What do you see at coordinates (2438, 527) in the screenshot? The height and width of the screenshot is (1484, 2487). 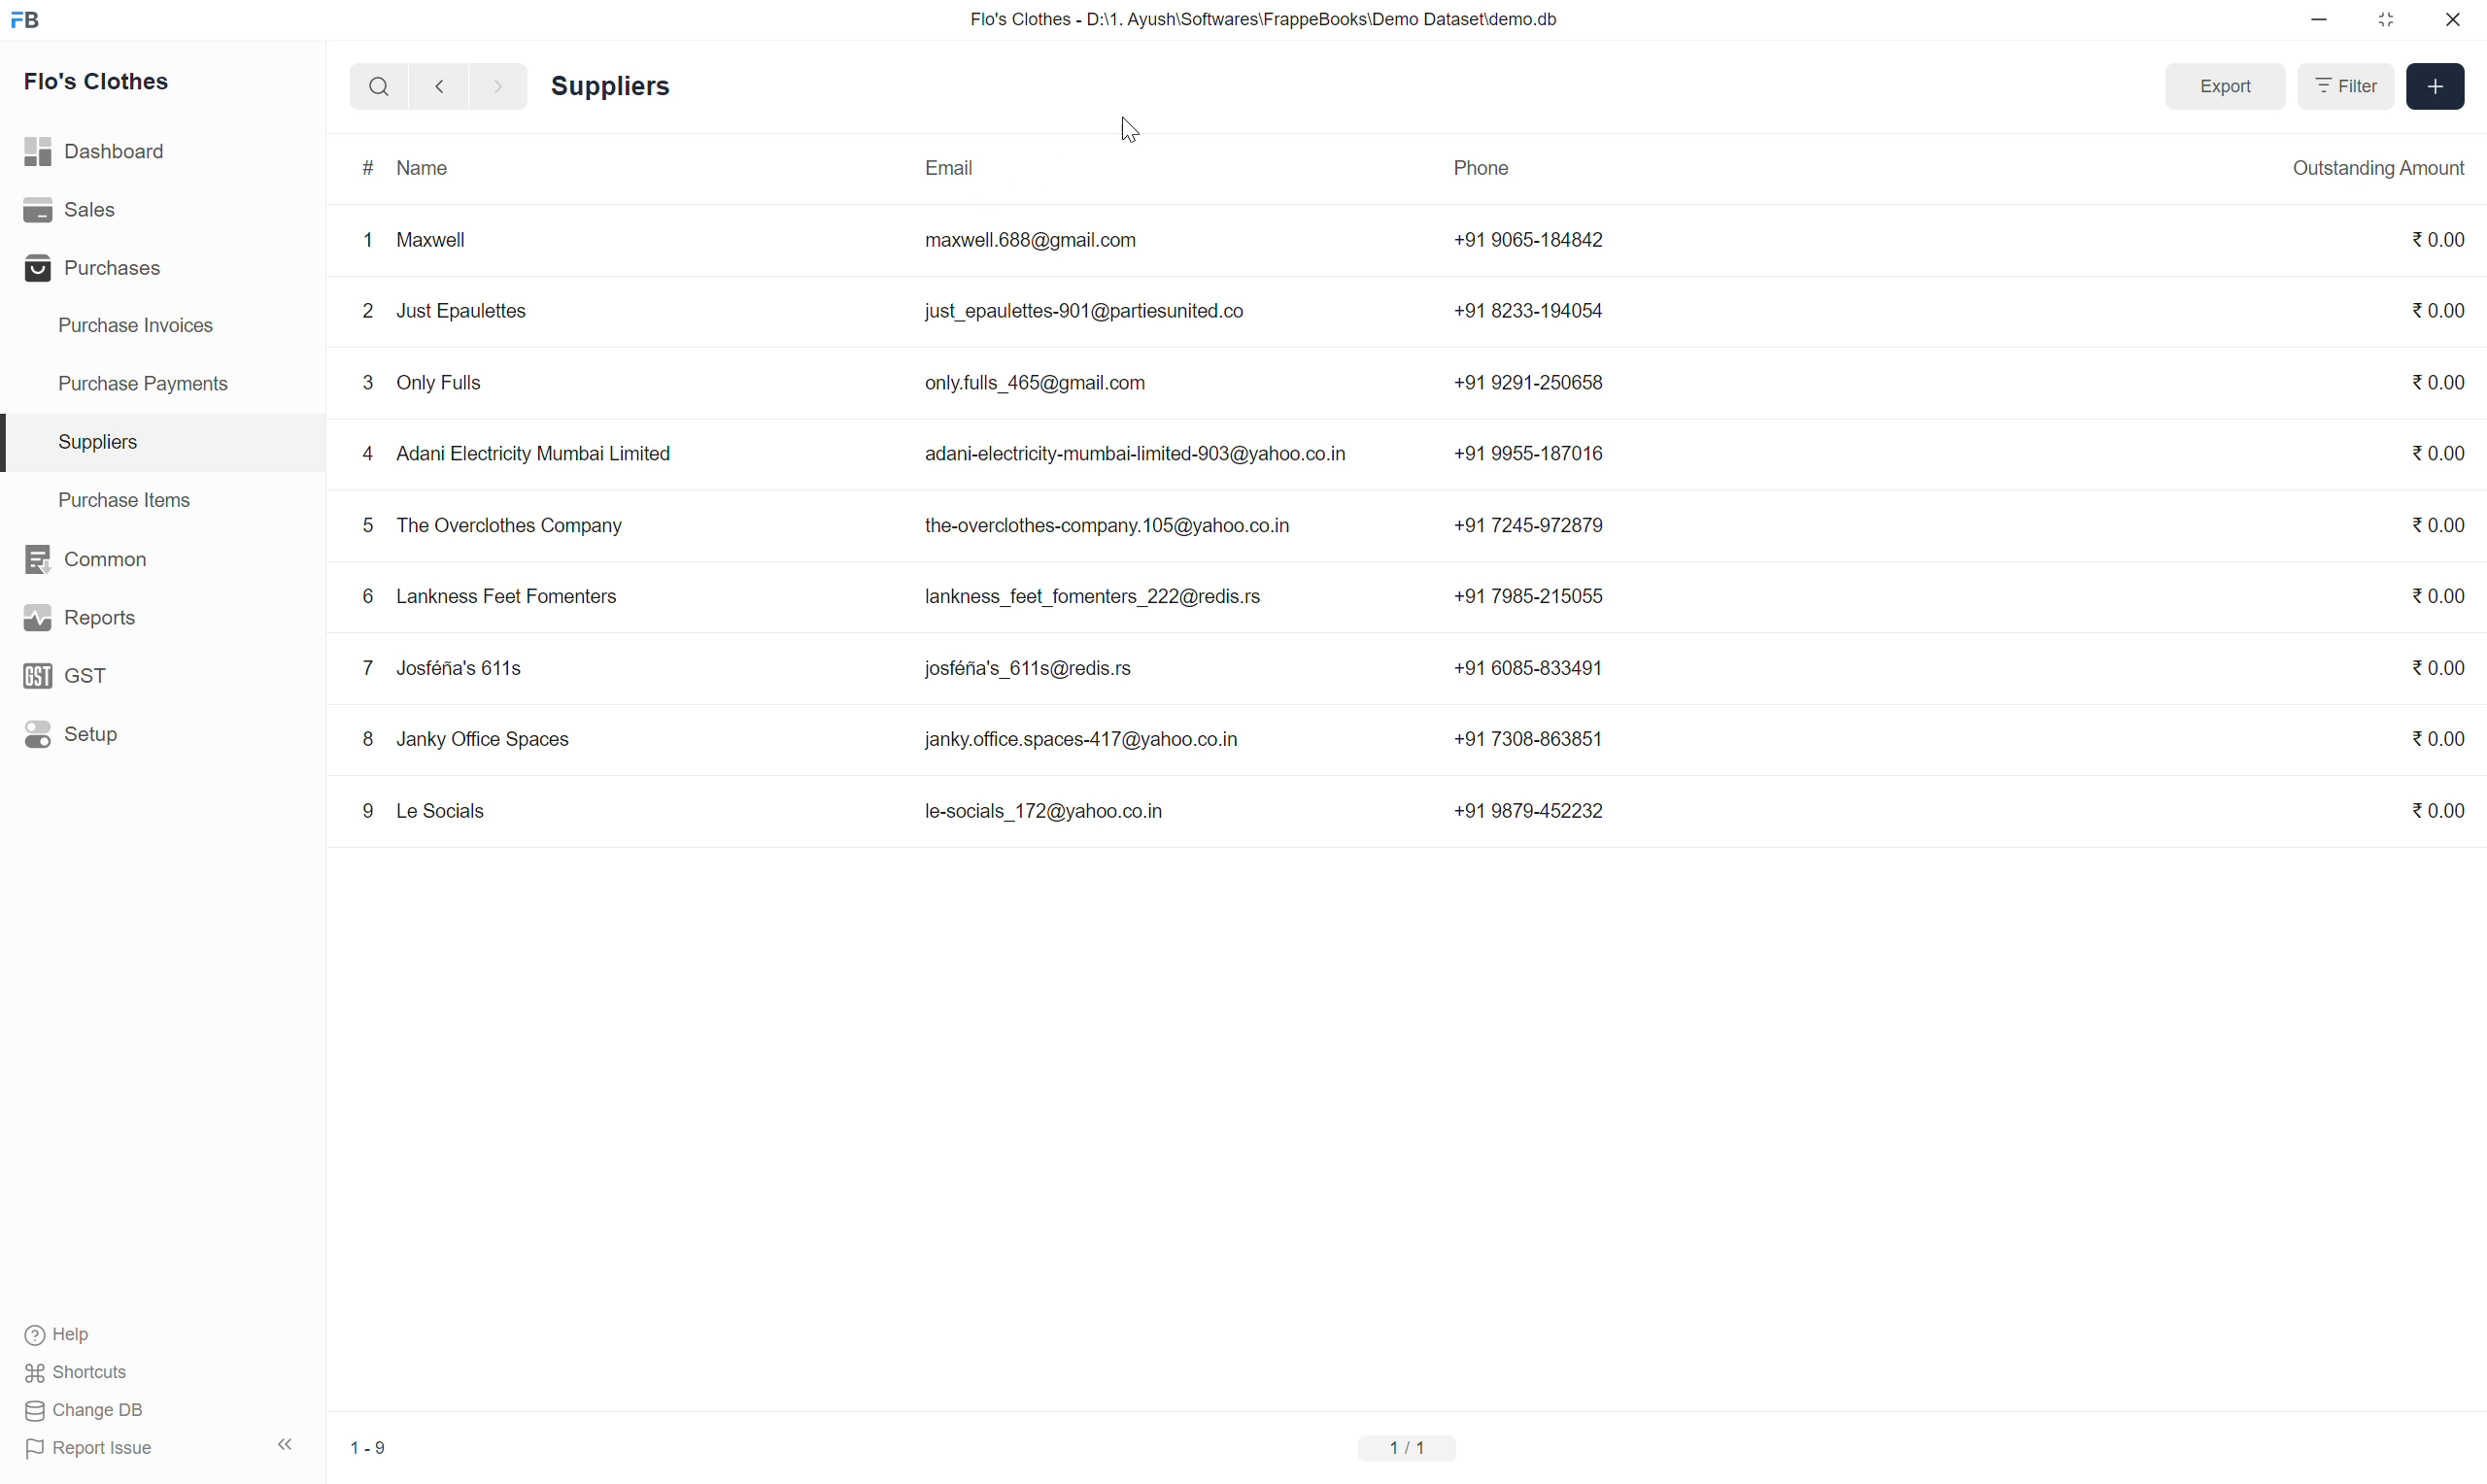 I see `0.00` at bounding box center [2438, 527].